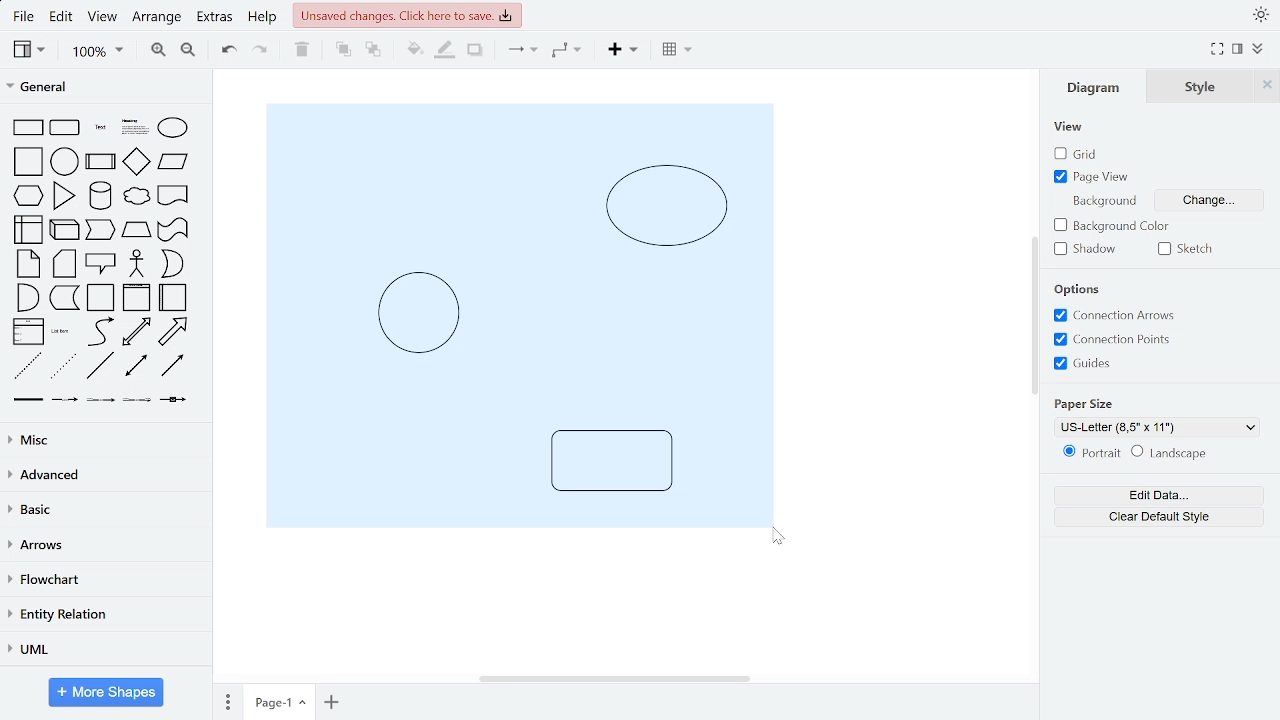  Describe the element at coordinates (1211, 198) in the screenshot. I see `change background` at that location.